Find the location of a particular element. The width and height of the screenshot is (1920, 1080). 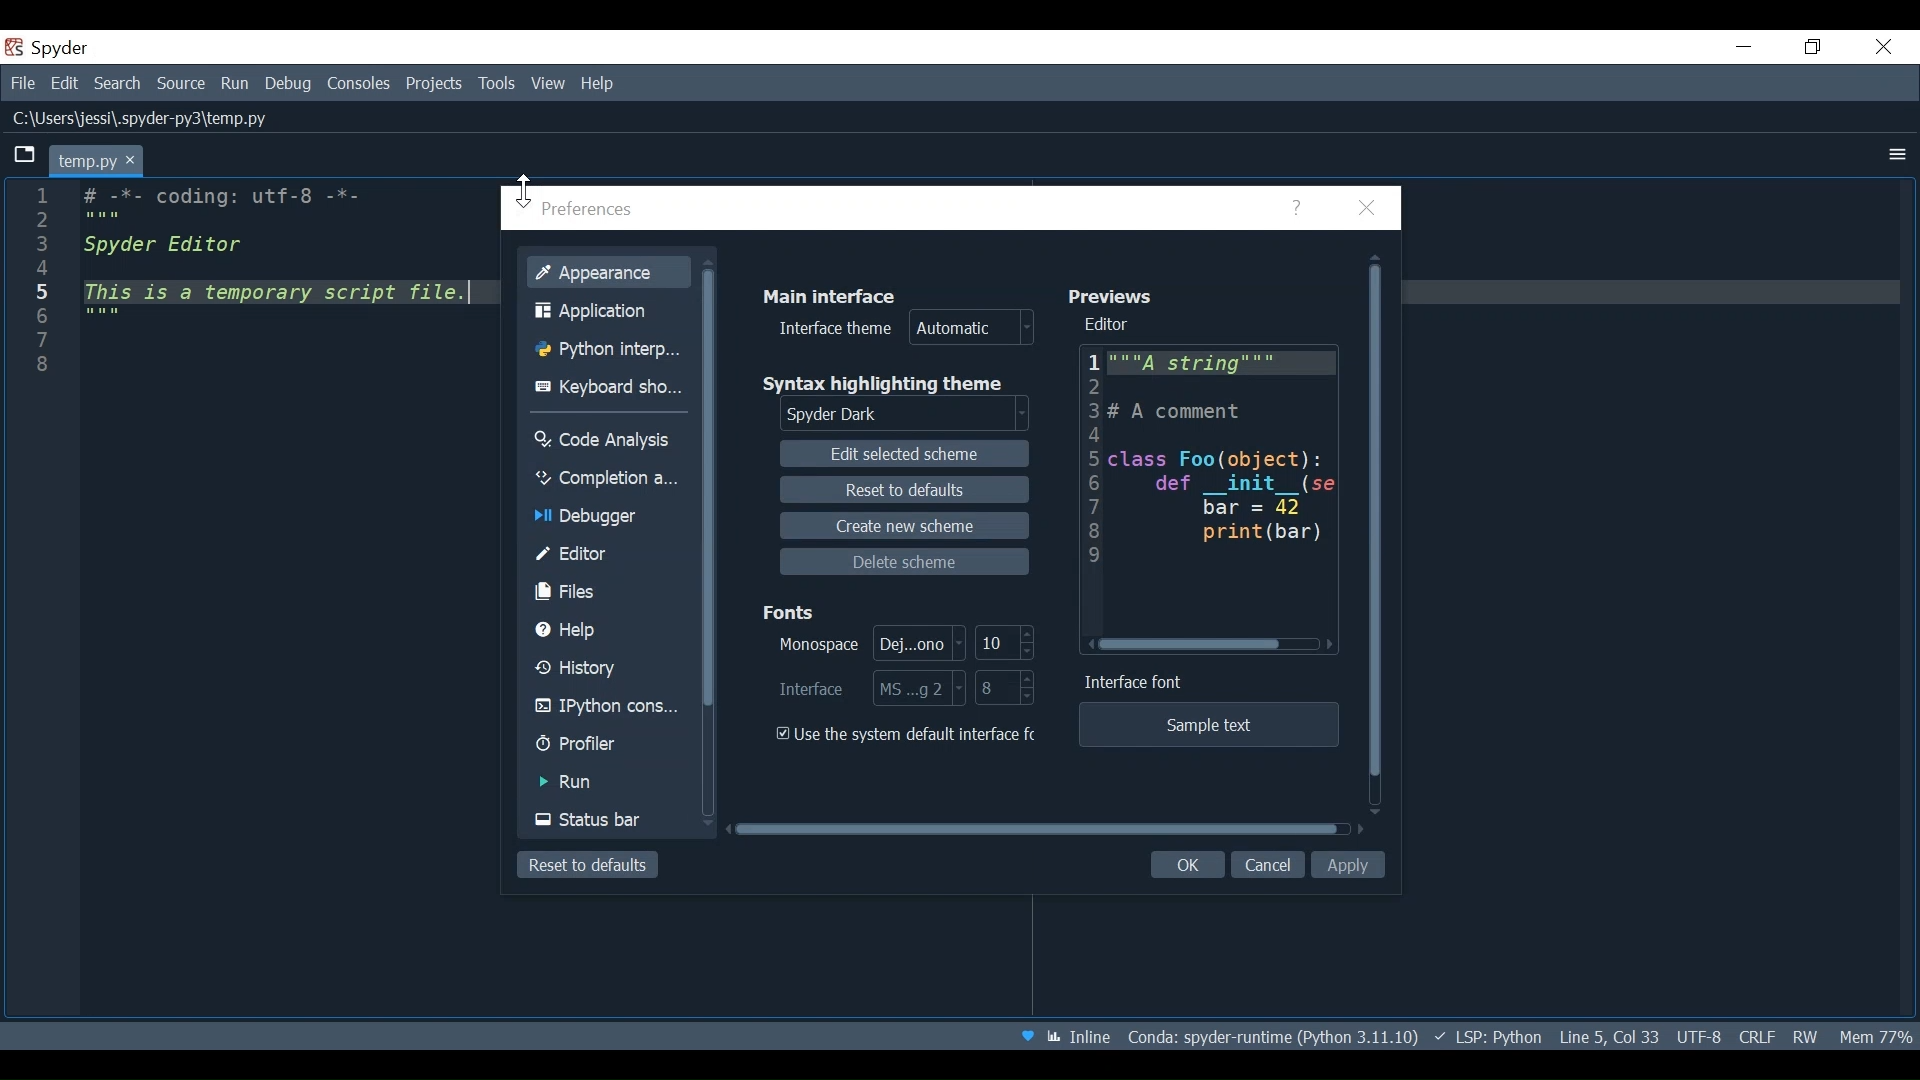

Create new scheme is located at coordinates (905, 526).